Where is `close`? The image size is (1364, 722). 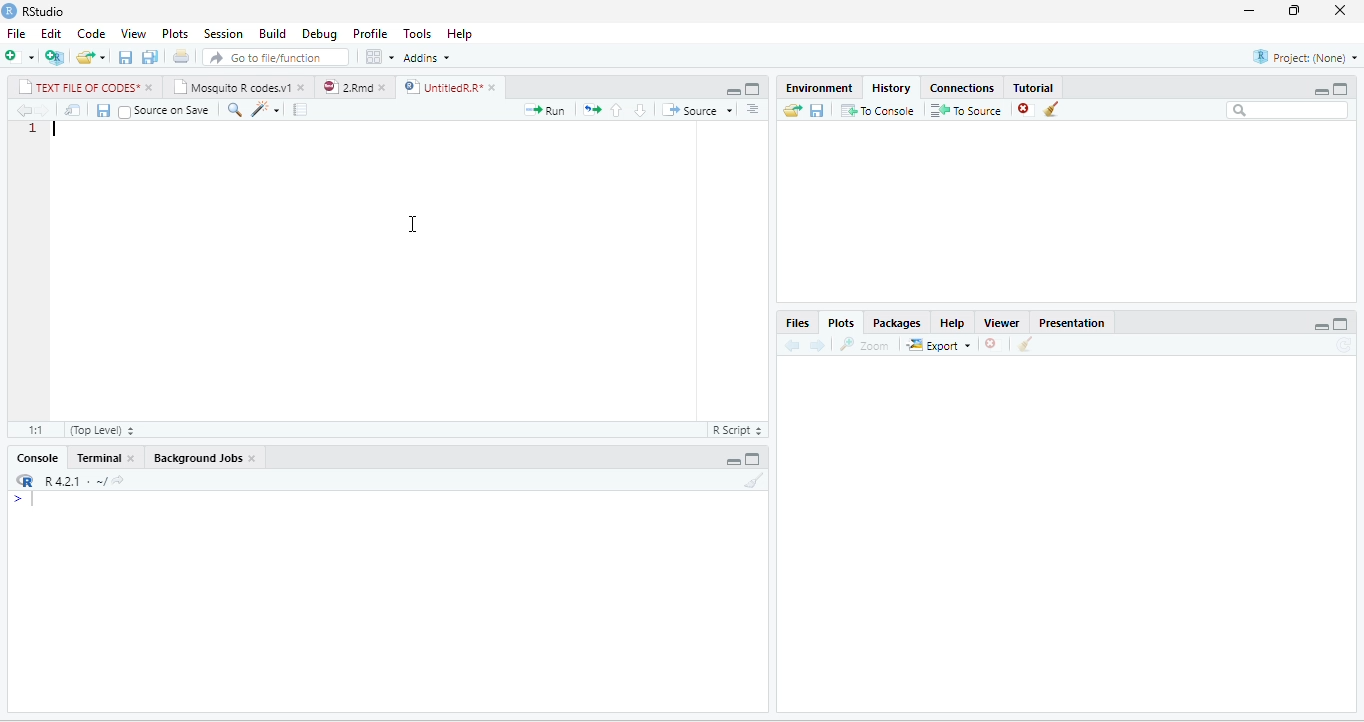
close is located at coordinates (132, 457).